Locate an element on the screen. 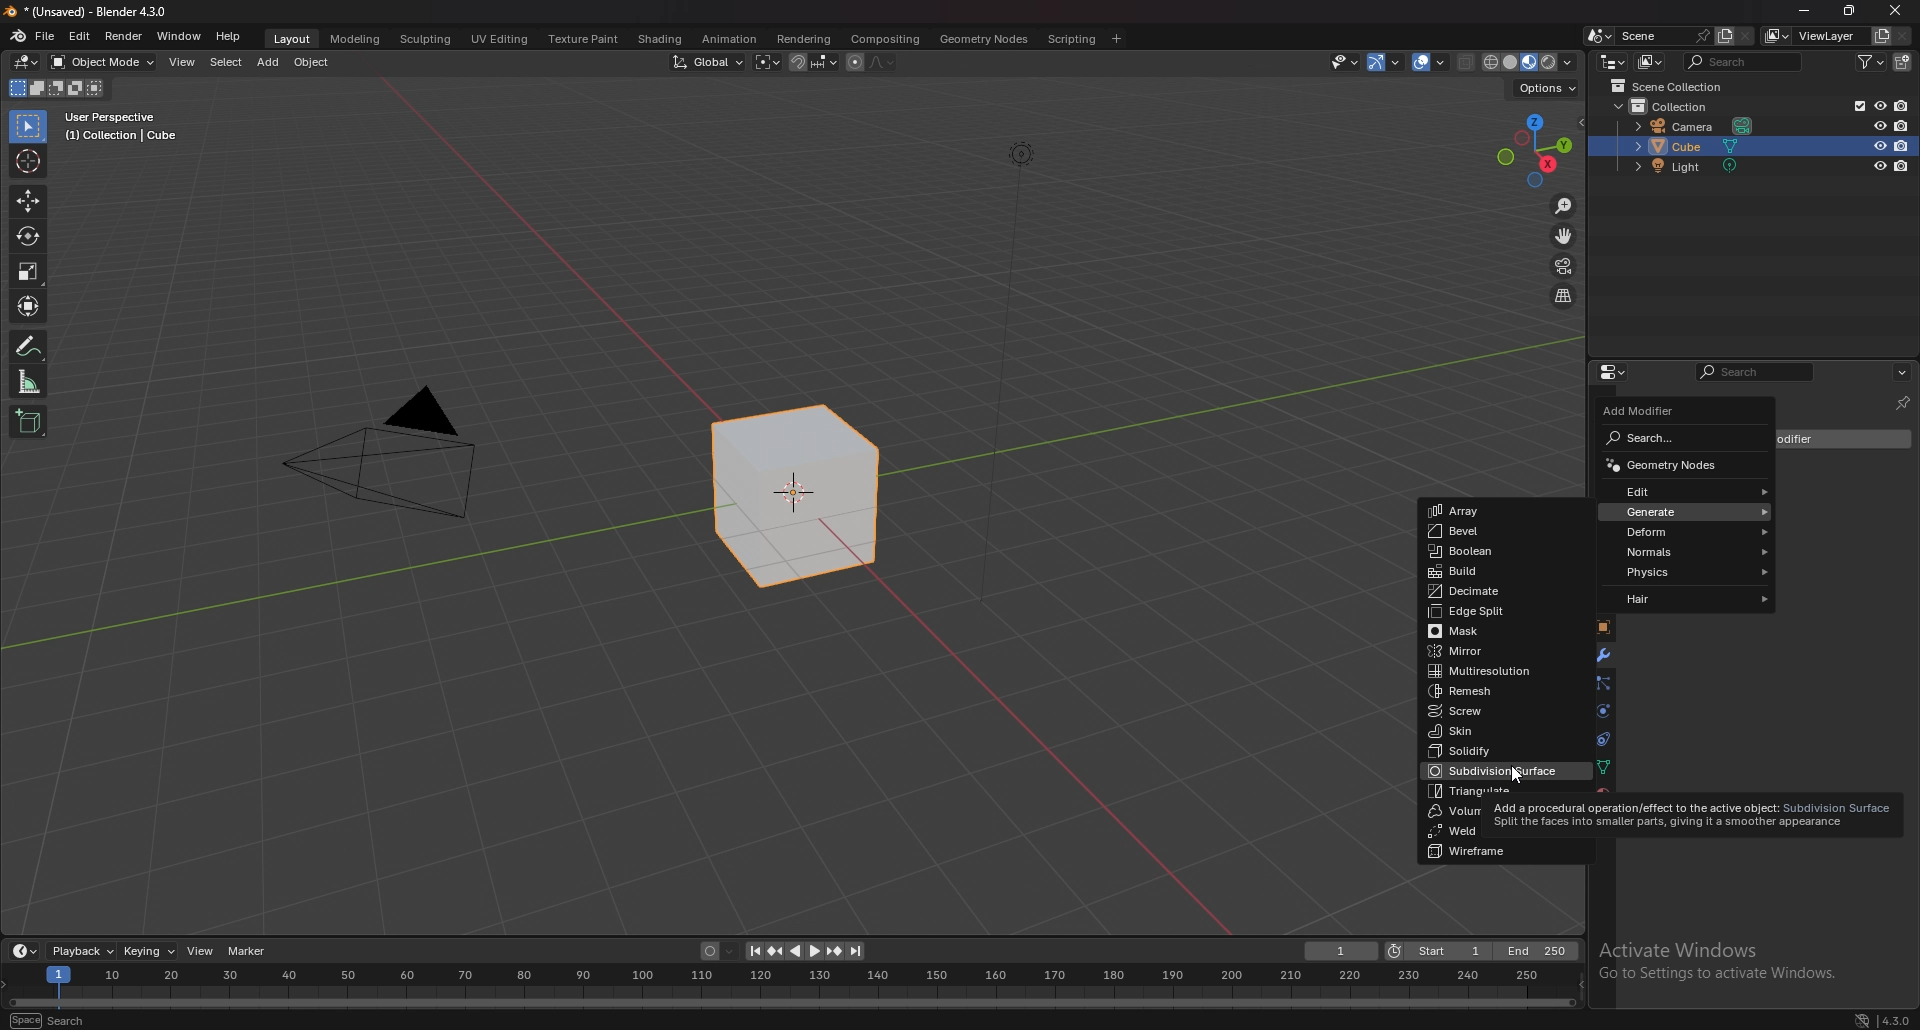 The width and height of the screenshot is (1920, 1030). resize is located at coordinates (1848, 10).